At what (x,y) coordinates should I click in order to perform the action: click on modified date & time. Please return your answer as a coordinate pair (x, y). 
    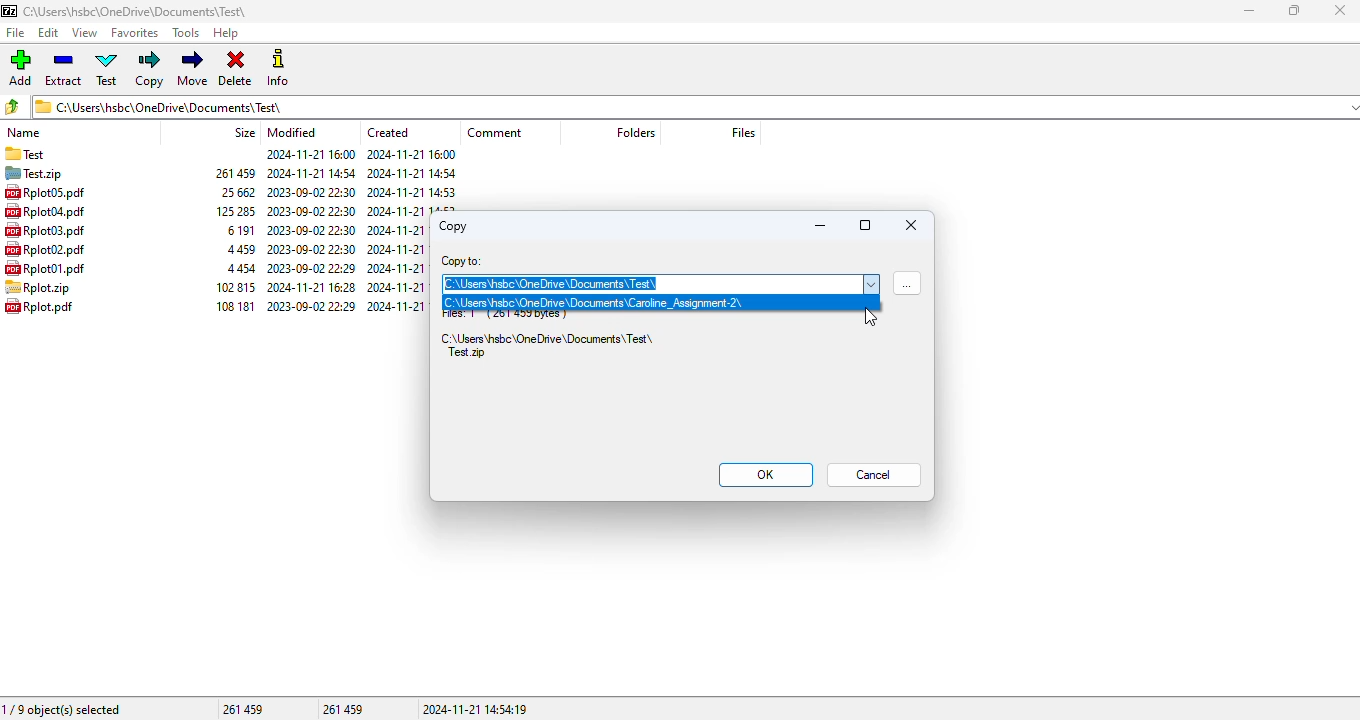
    Looking at the image, I should click on (311, 154).